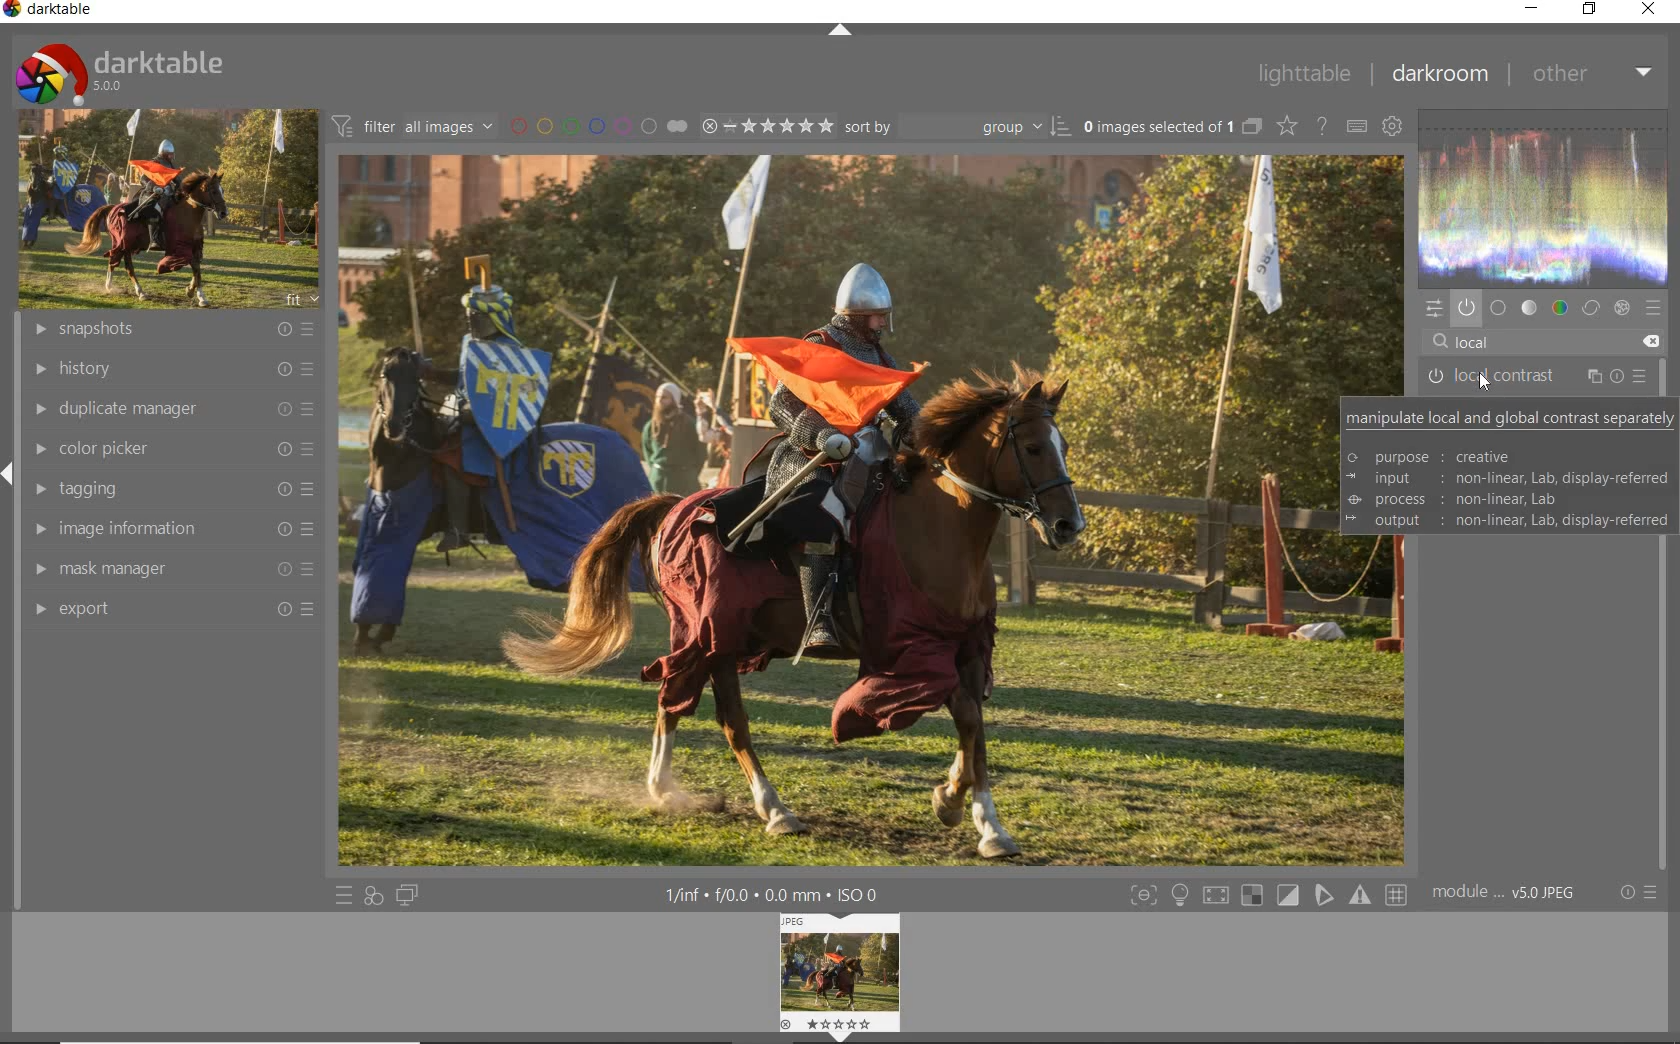 This screenshot has width=1680, height=1044. I want to click on Sort, so click(957, 125).